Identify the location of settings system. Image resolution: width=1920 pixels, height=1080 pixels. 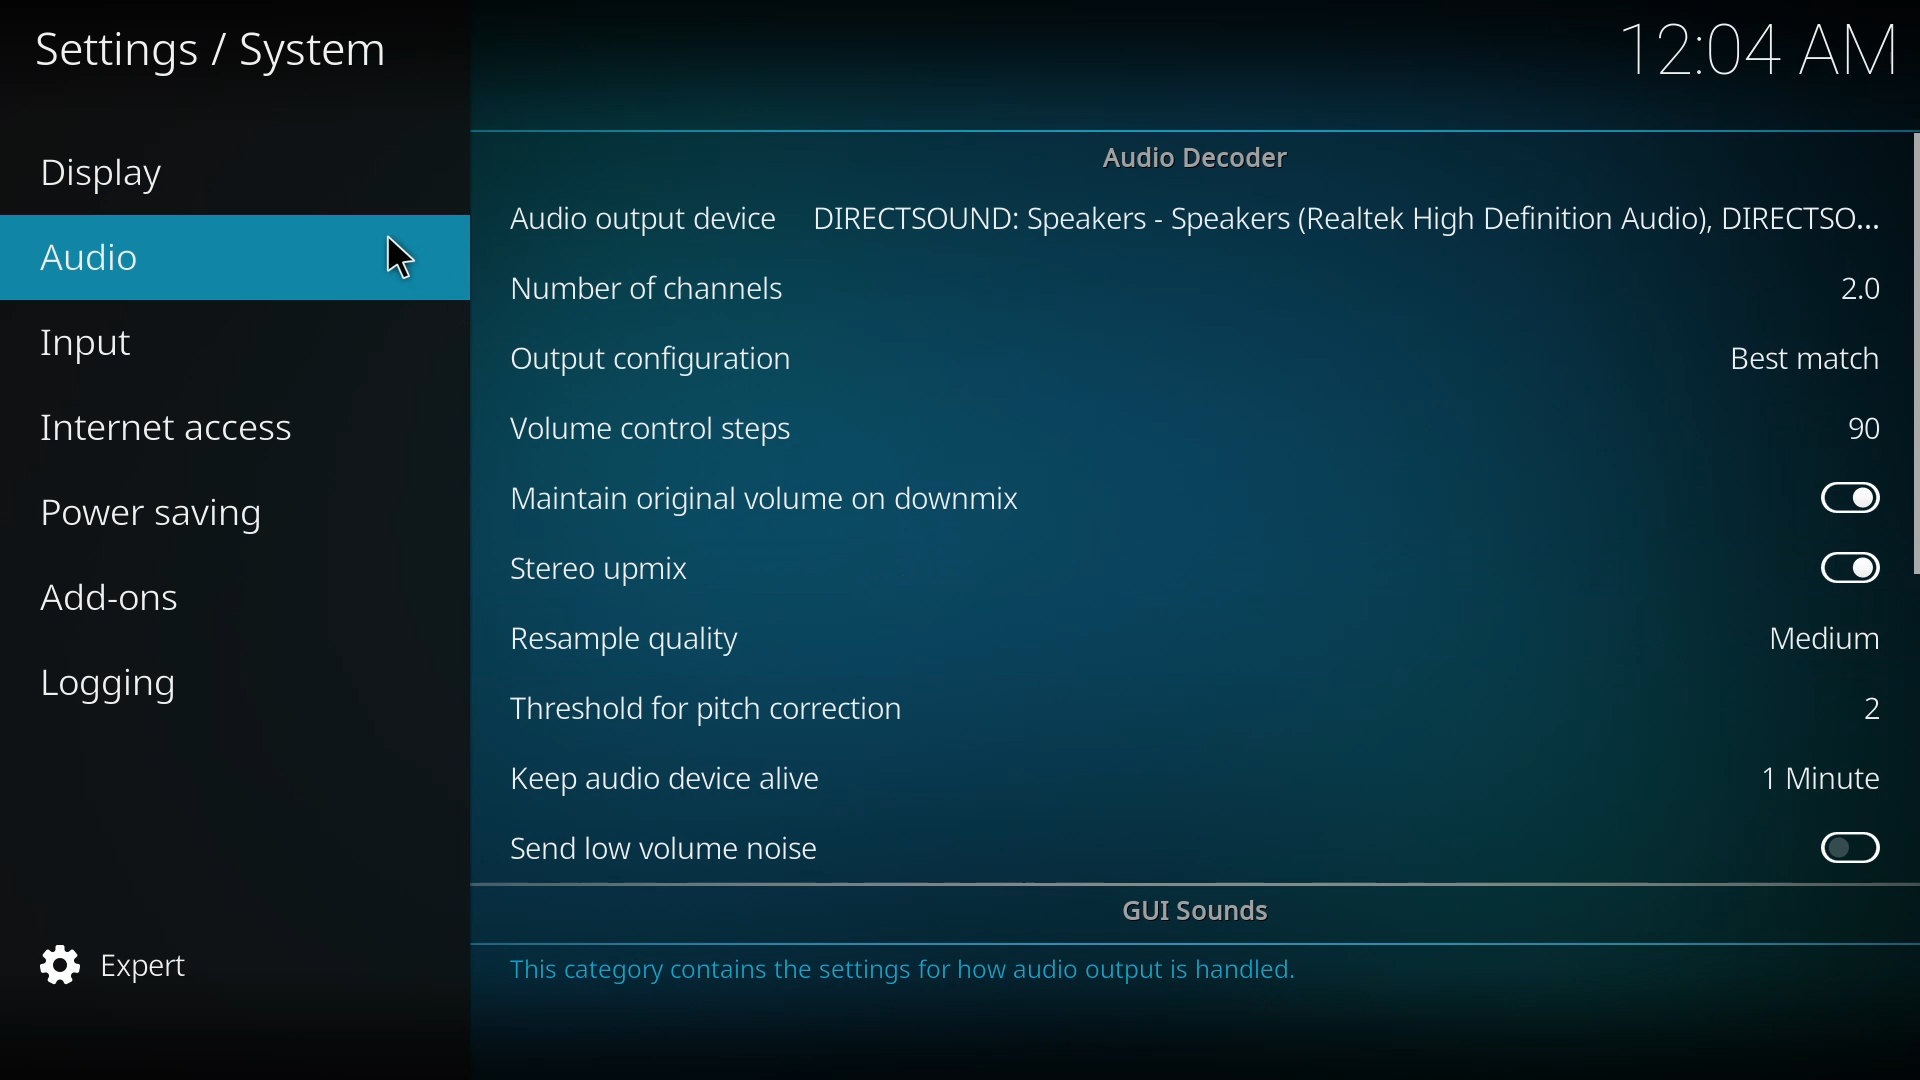
(218, 49).